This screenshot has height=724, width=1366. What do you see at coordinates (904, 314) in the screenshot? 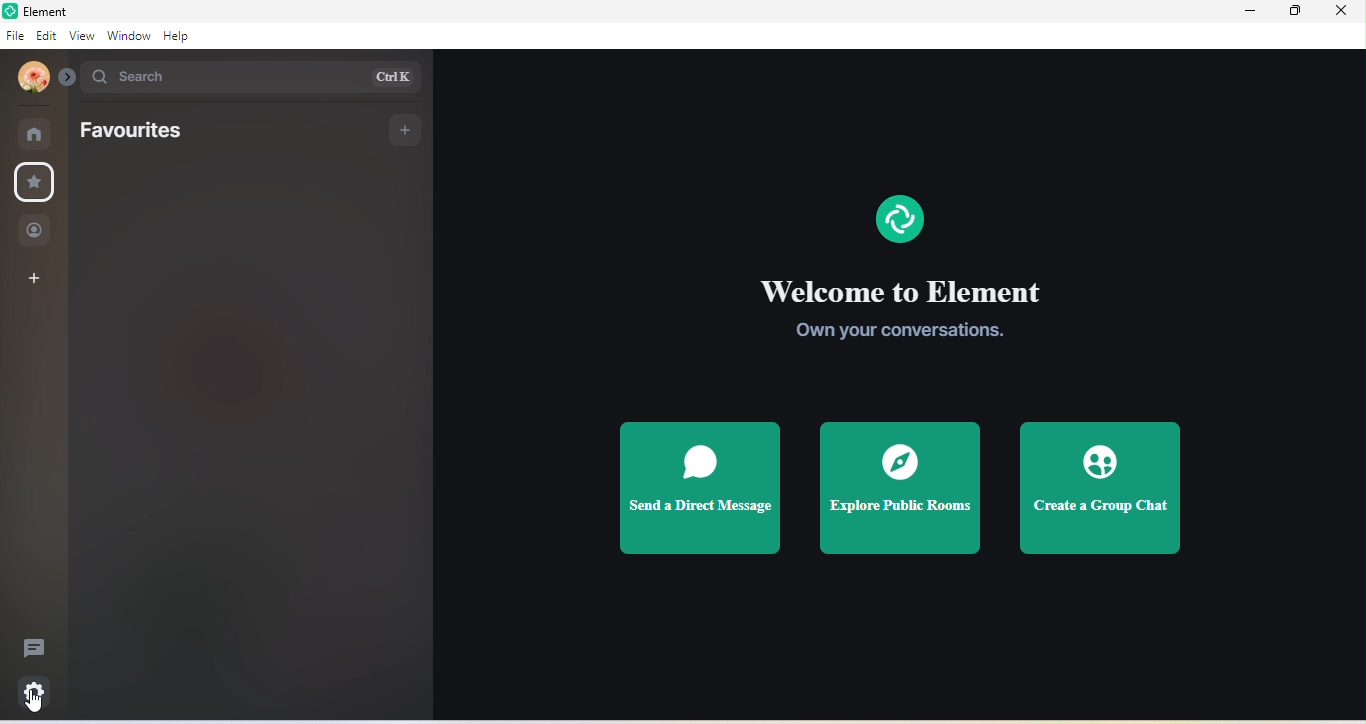
I see `welcome to element own your conversation` at bounding box center [904, 314].